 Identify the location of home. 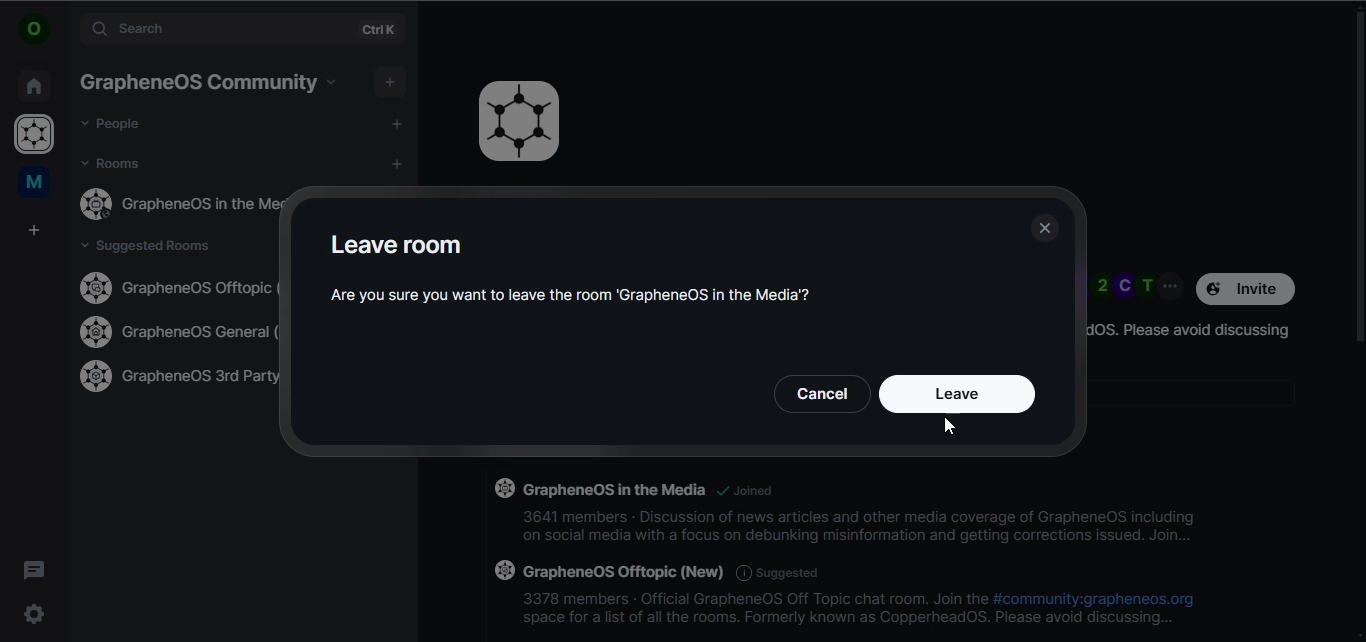
(33, 83).